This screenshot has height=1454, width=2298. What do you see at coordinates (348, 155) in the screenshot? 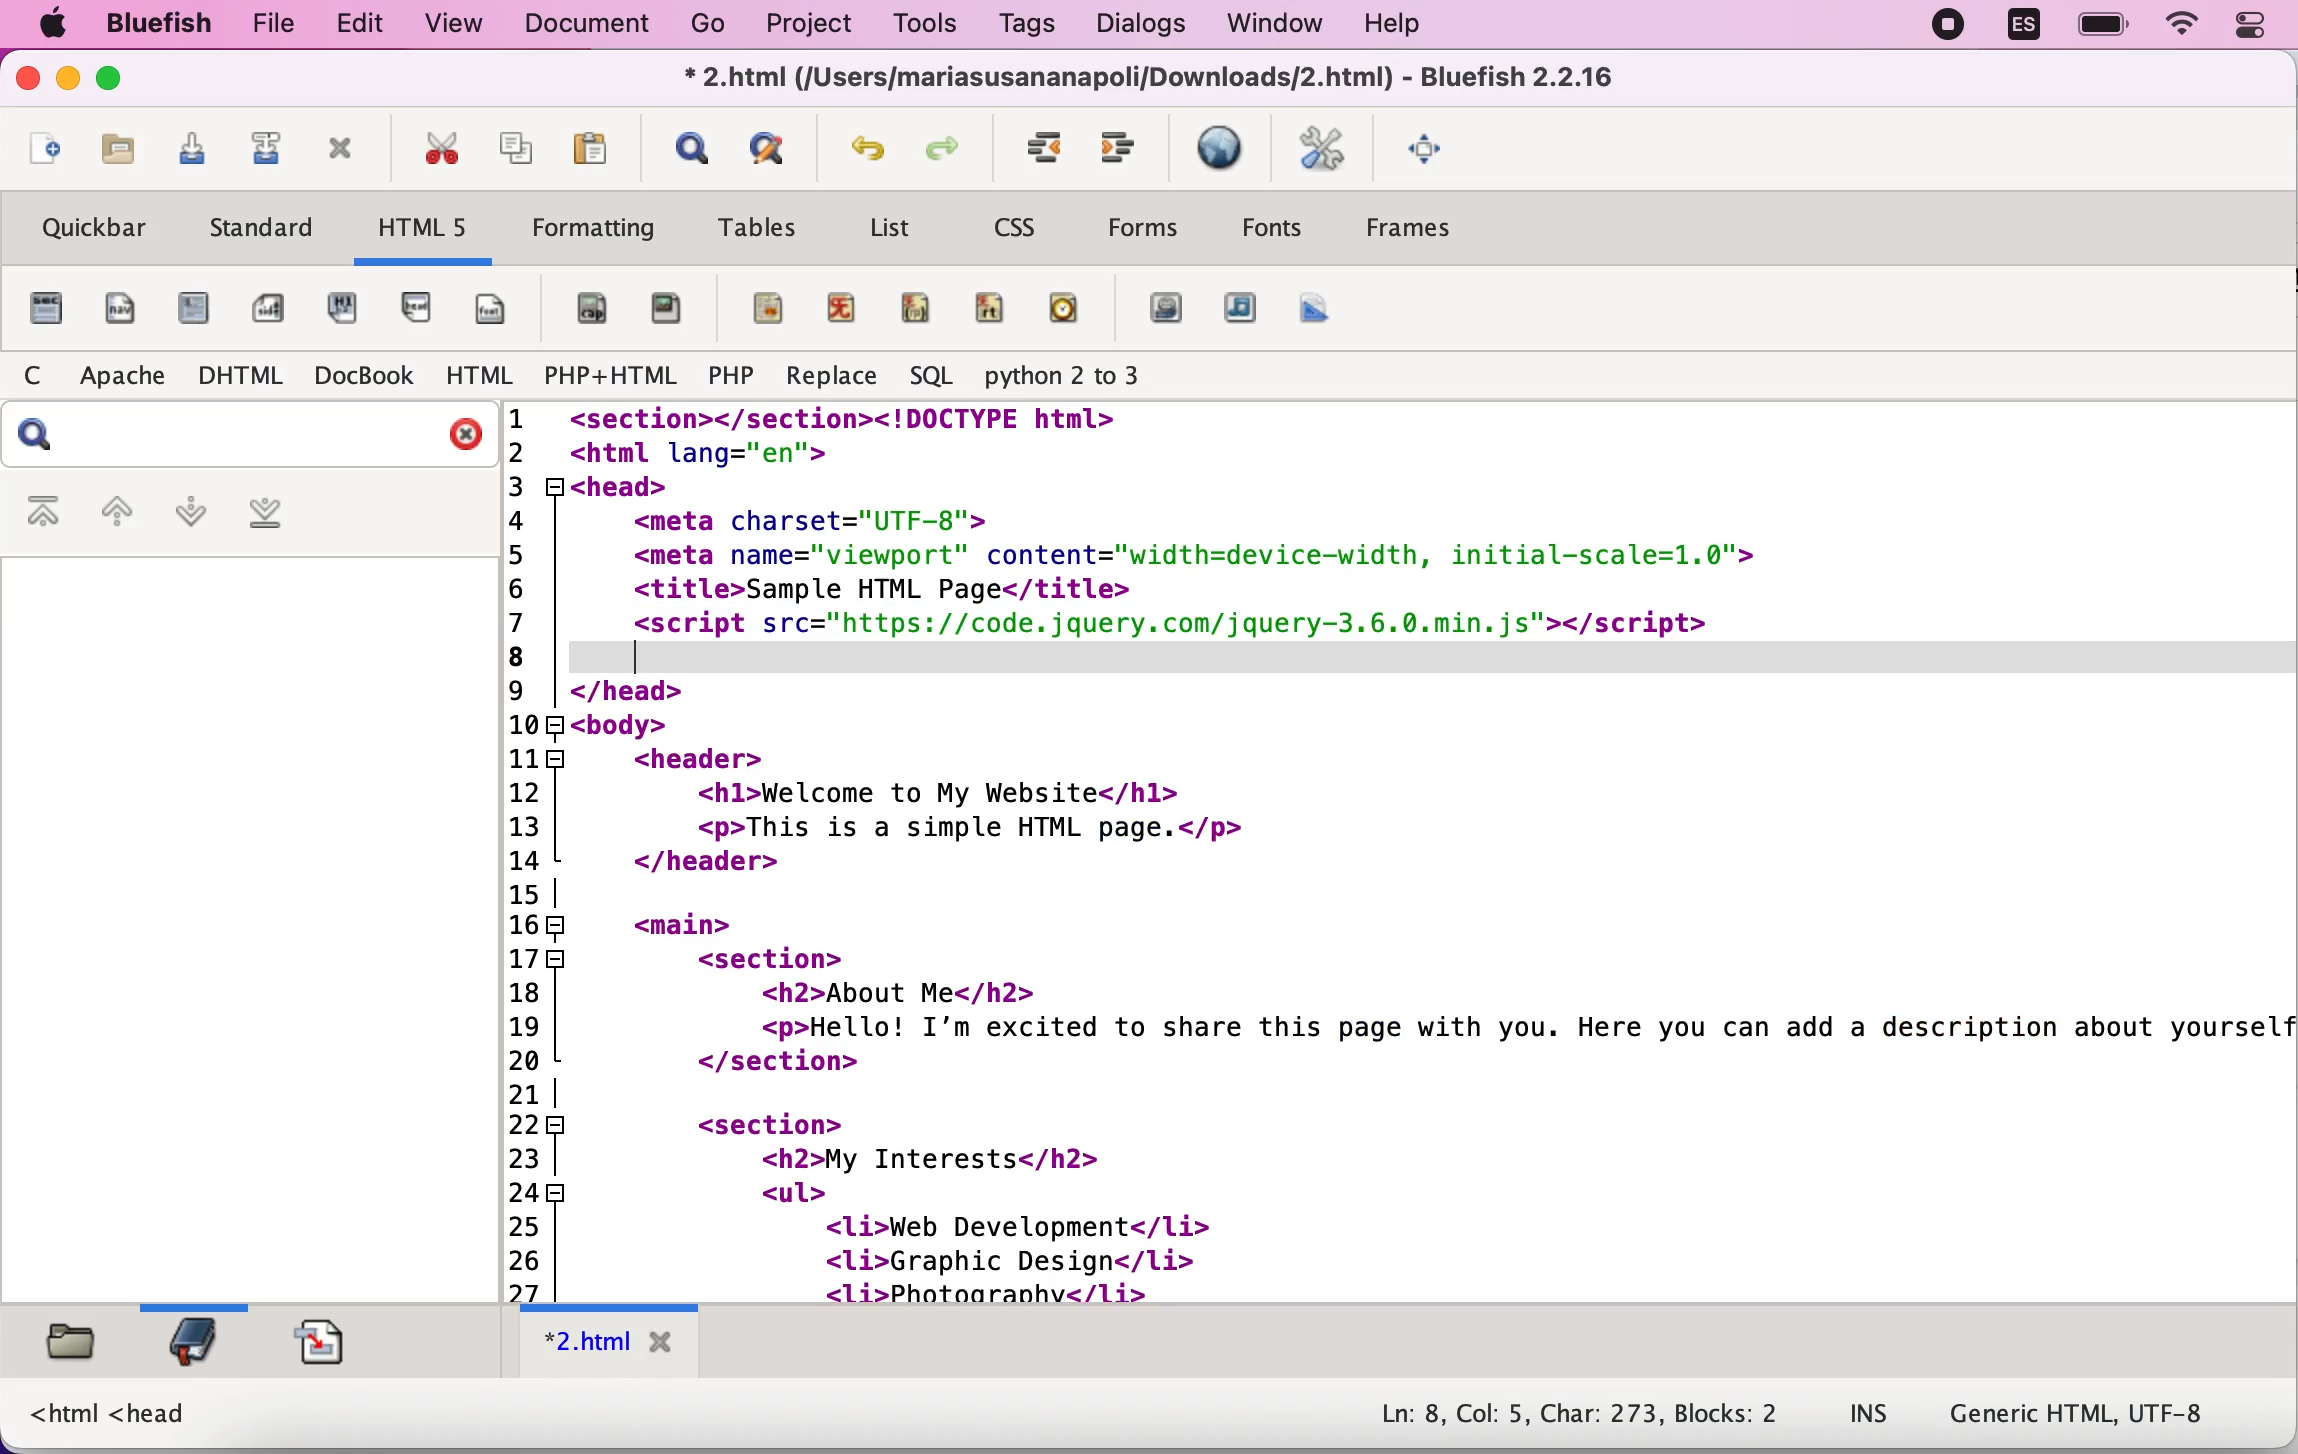
I see `close toolbar` at bounding box center [348, 155].